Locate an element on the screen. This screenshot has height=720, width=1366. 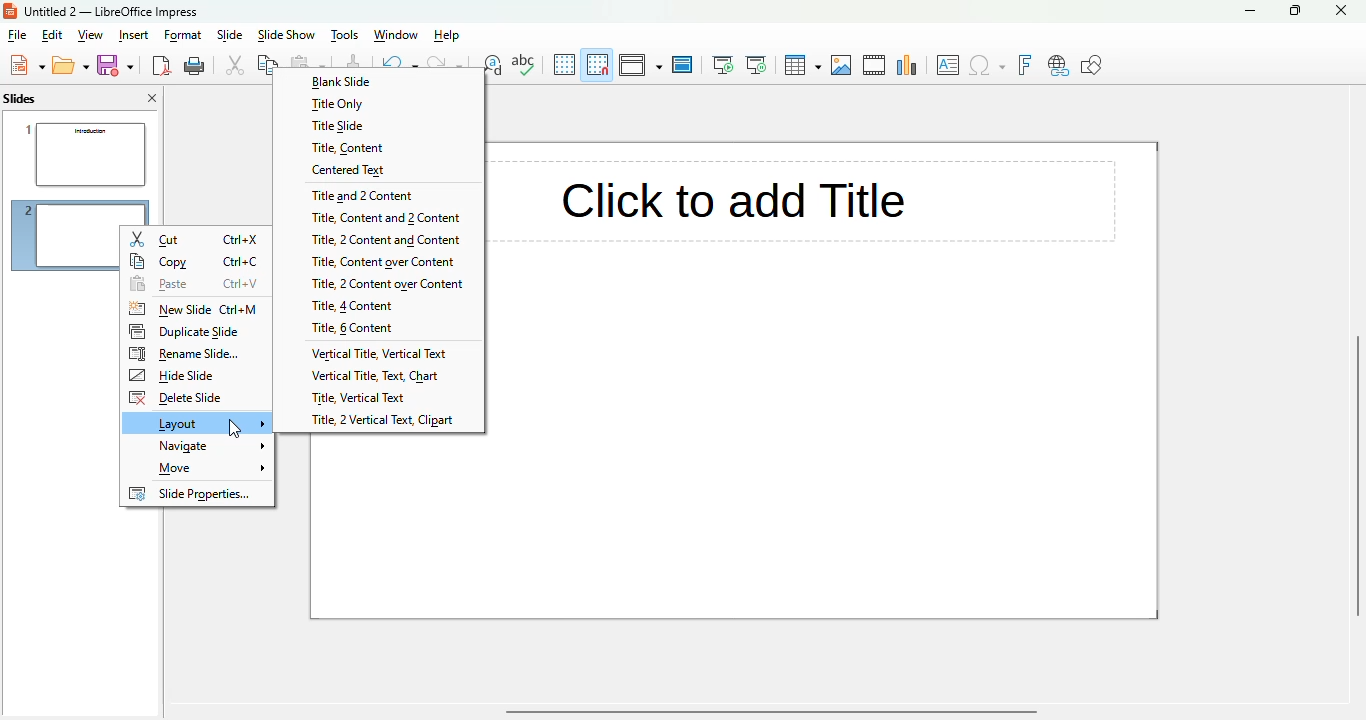
title and 2 content is located at coordinates (380, 193).